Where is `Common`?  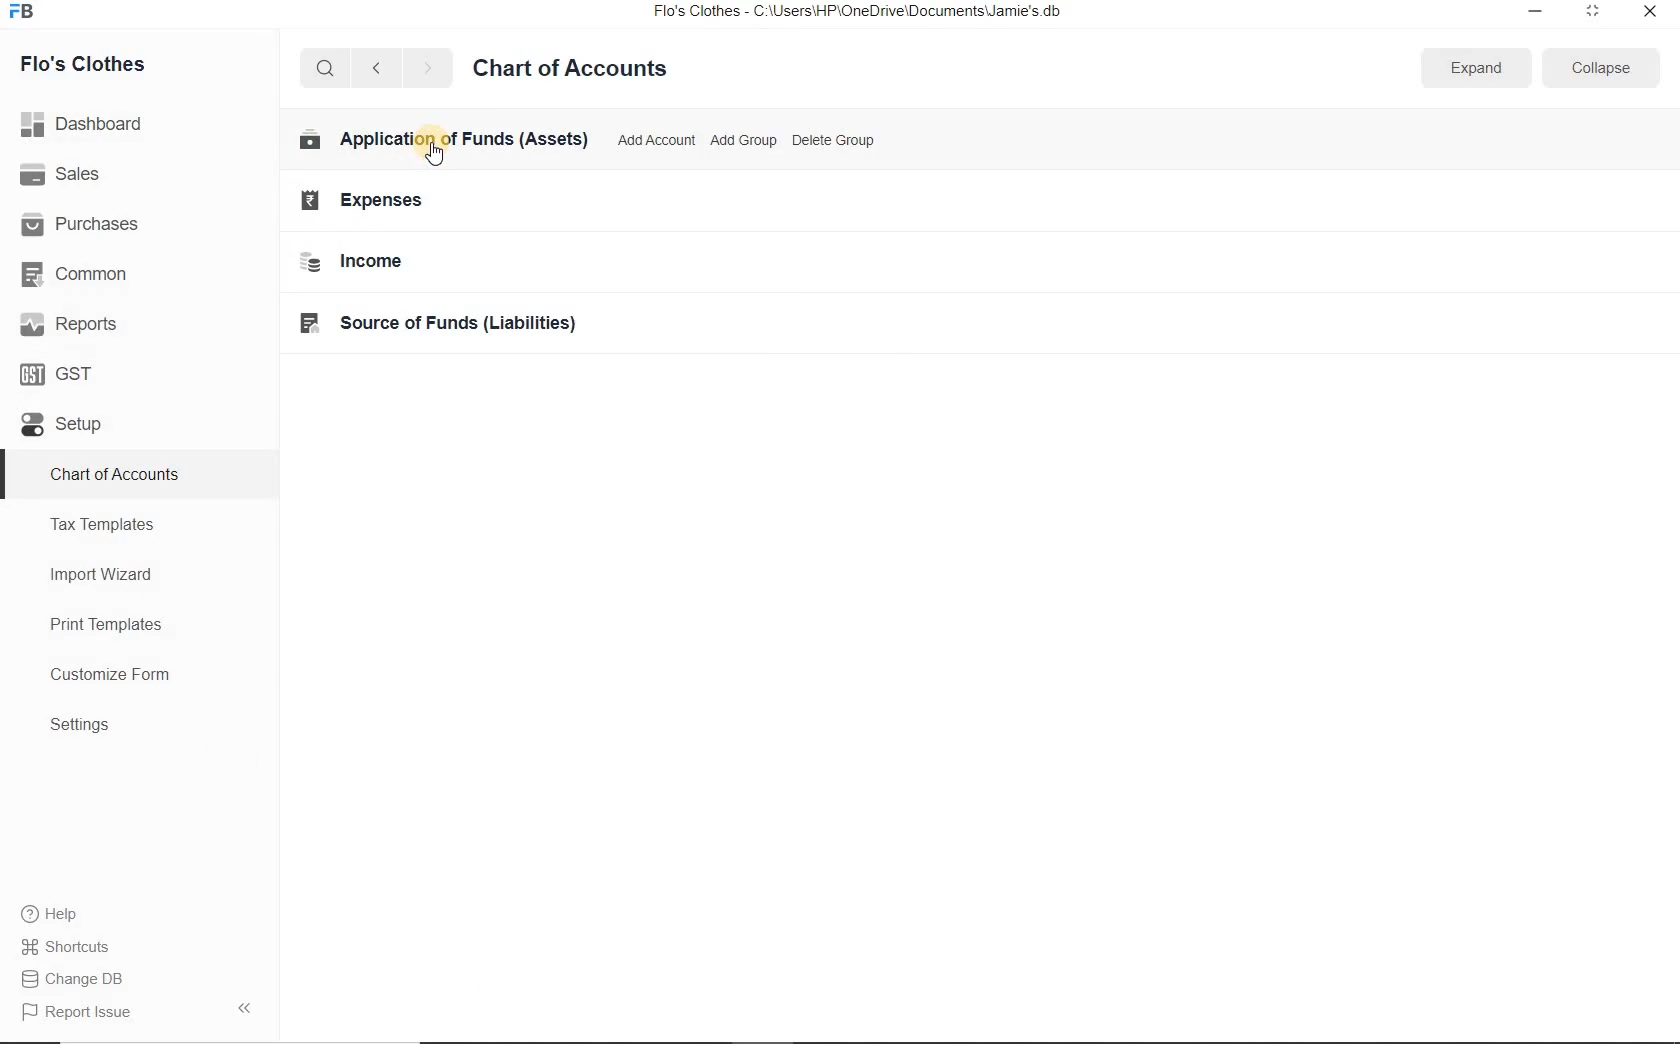 Common is located at coordinates (78, 273).